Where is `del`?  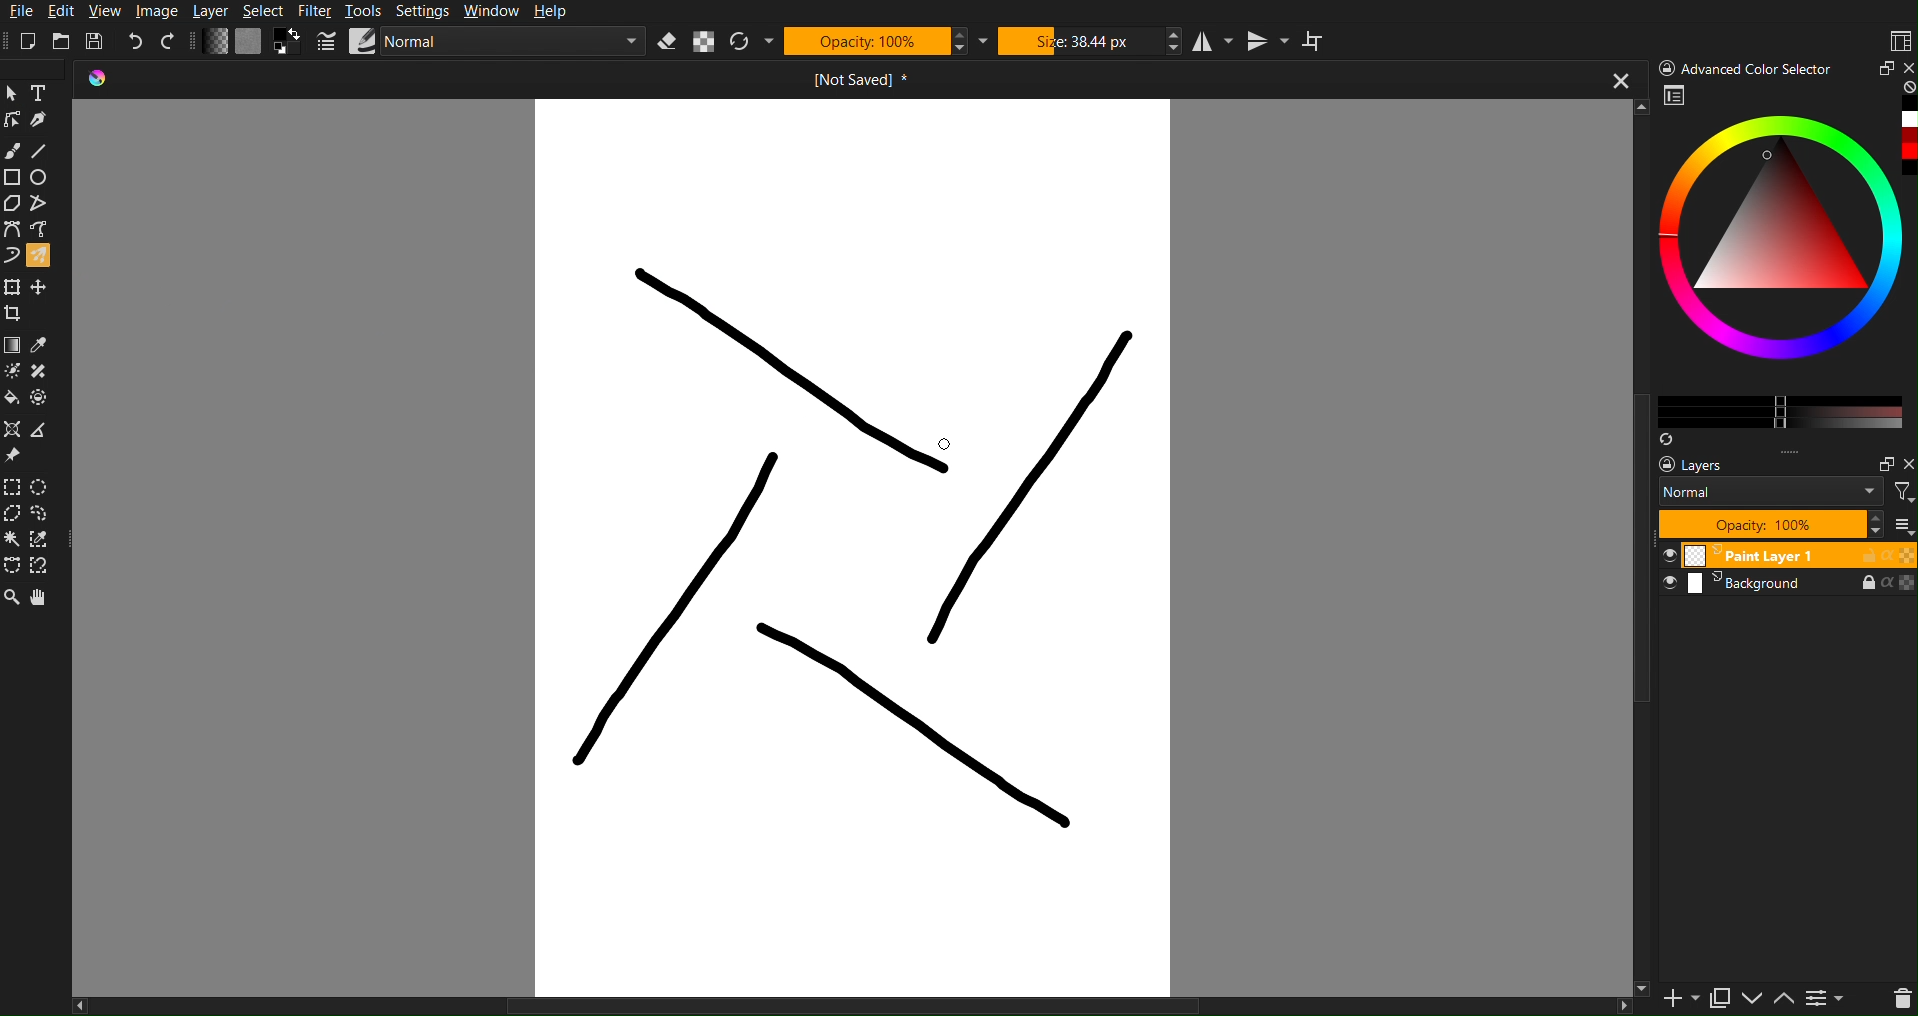
del is located at coordinates (1894, 1000).